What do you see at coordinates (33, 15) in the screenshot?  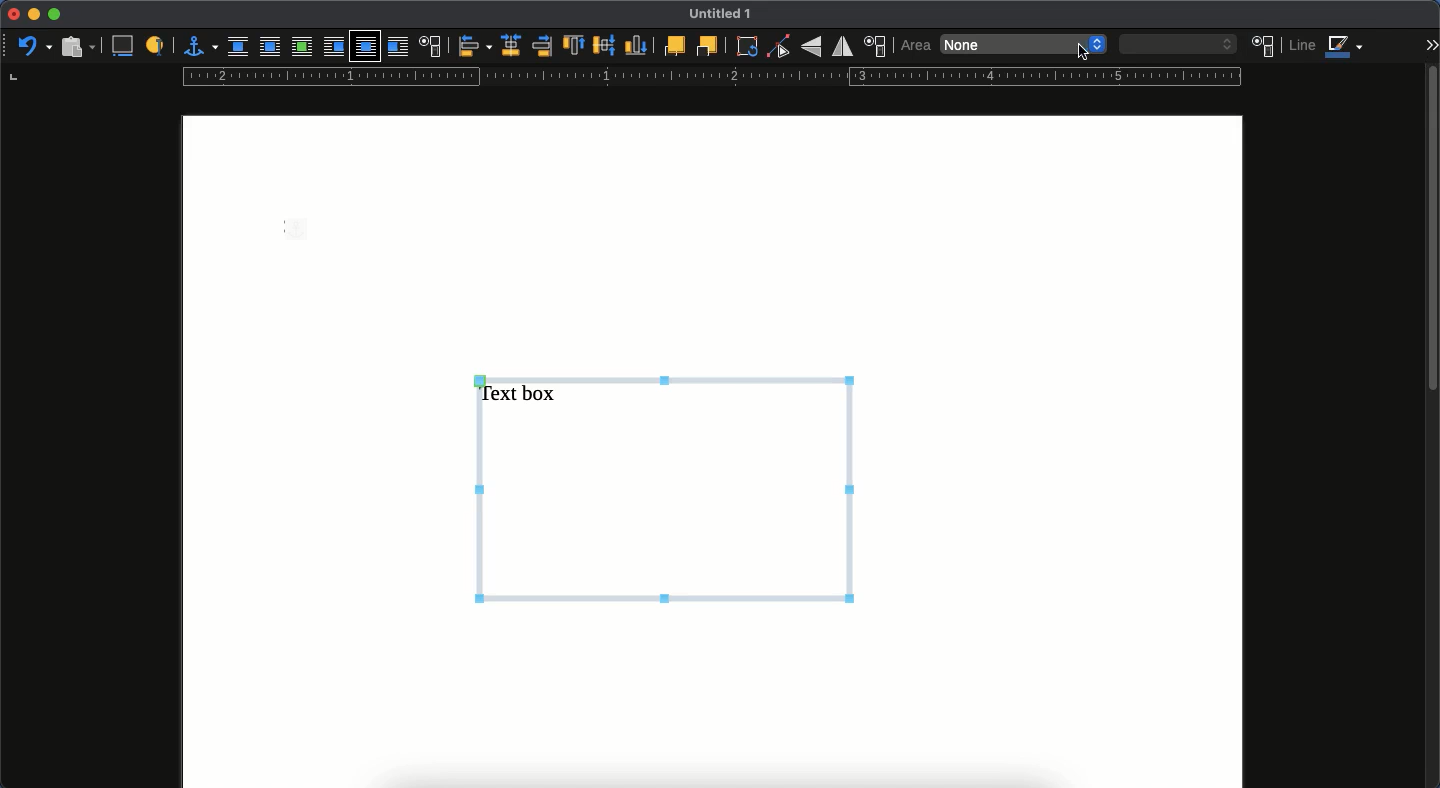 I see `minimize` at bounding box center [33, 15].